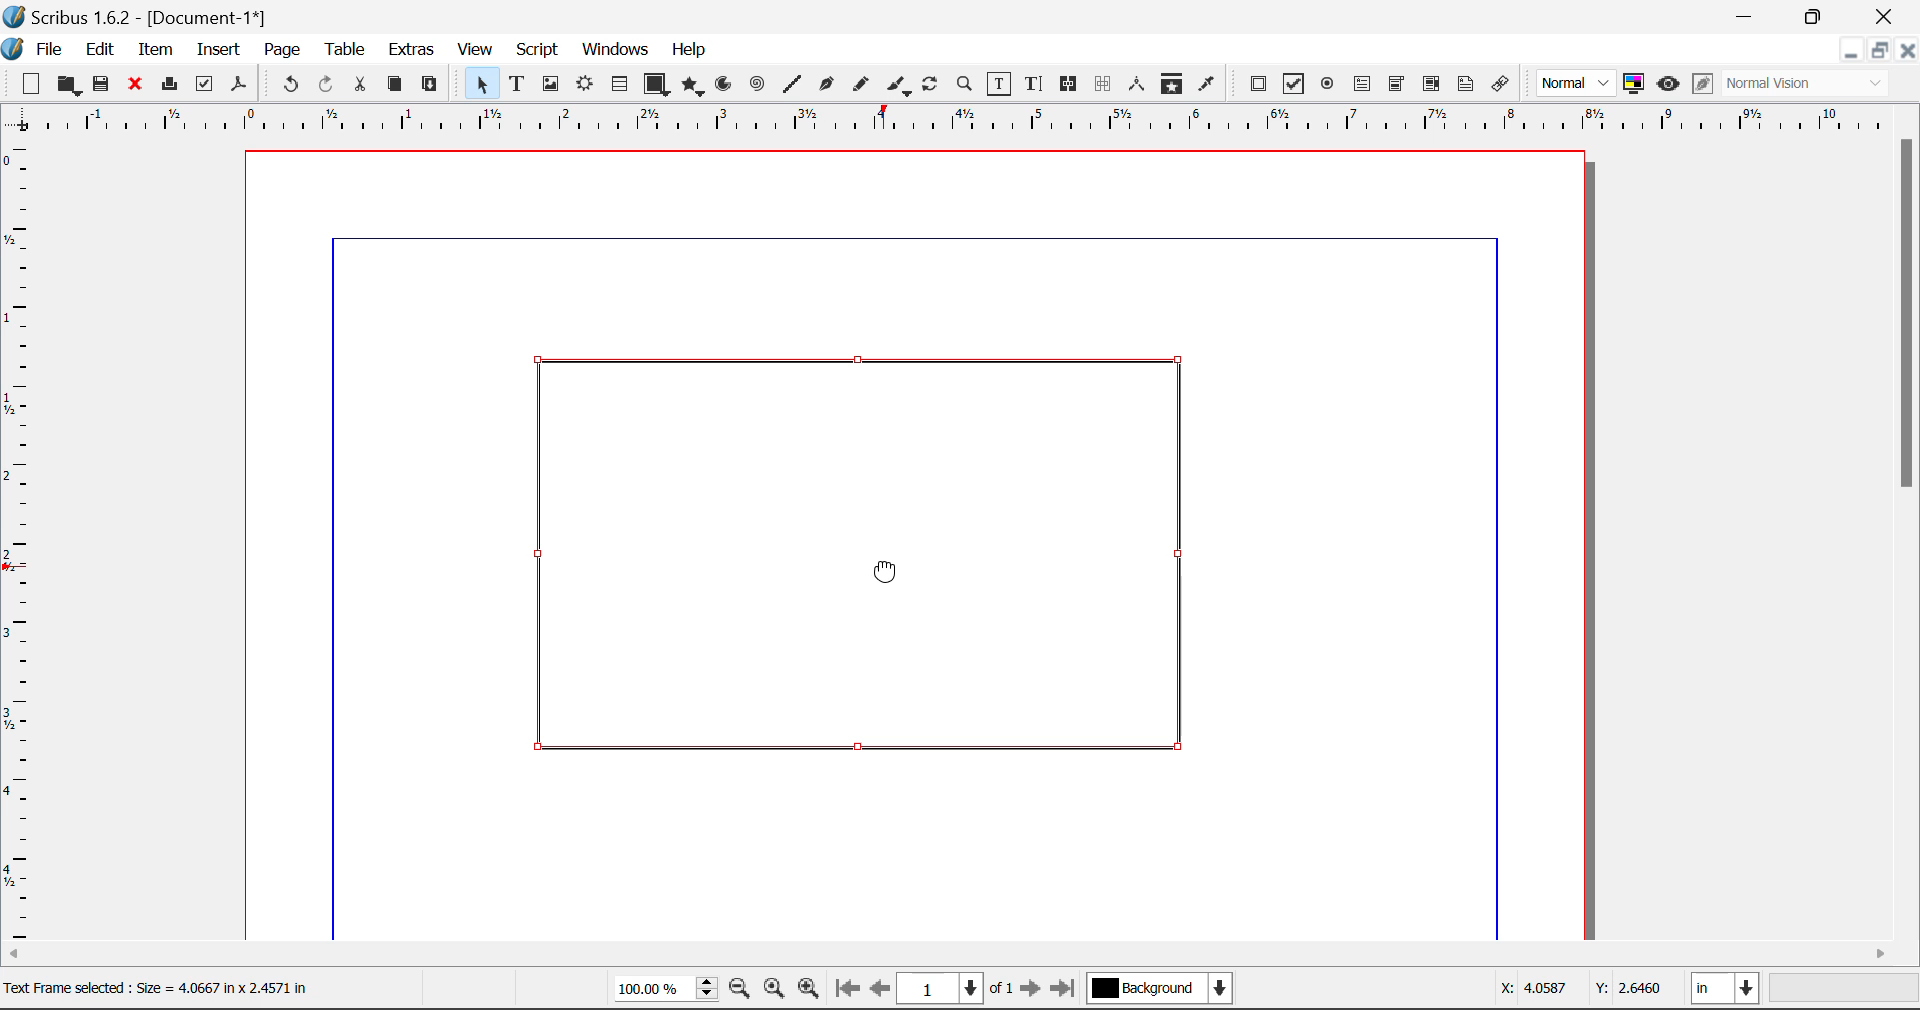 The height and width of the screenshot is (1010, 1920). What do you see at coordinates (1000, 83) in the screenshot?
I see `Edit Contents of Frame` at bounding box center [1000, 83].